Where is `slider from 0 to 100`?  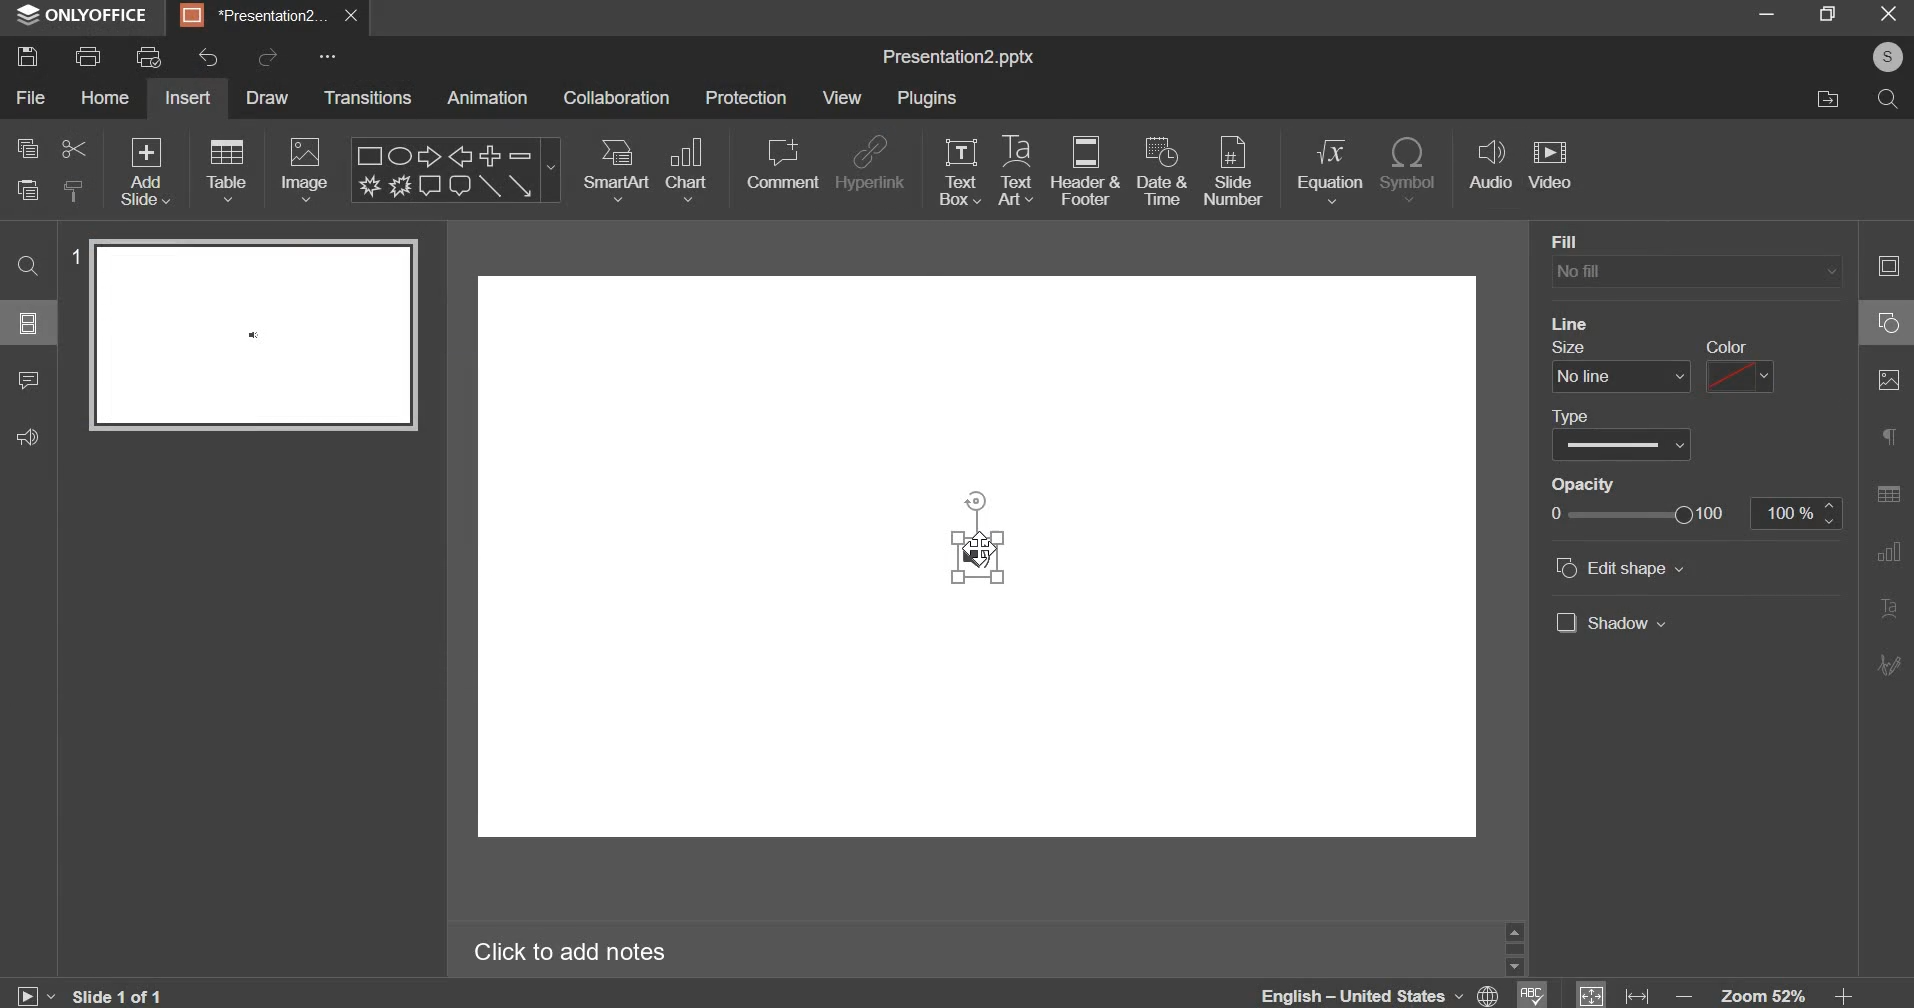 slider from 0 to 100 is located at coordinates (1637, 514).